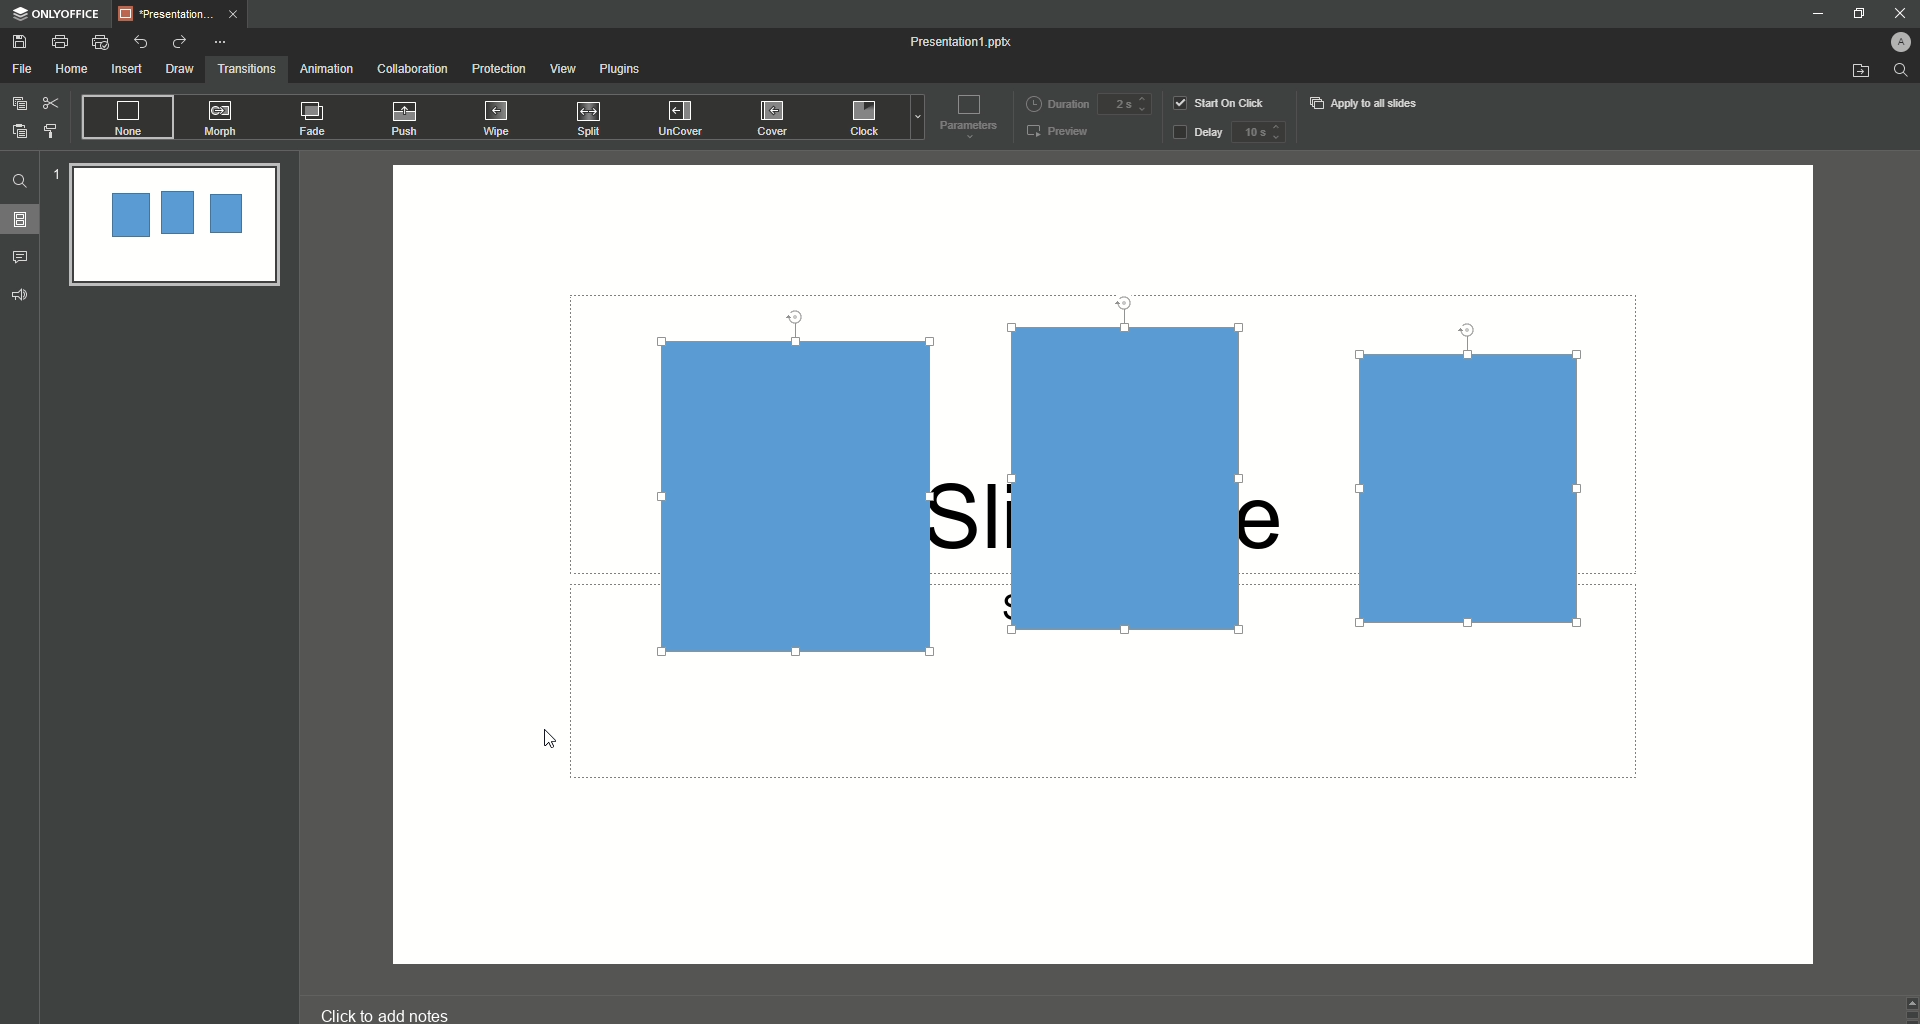  What do you see at coordinates (1258, 132) in the screenshot?
I see `delay input` at bounding box center [1258, 132].